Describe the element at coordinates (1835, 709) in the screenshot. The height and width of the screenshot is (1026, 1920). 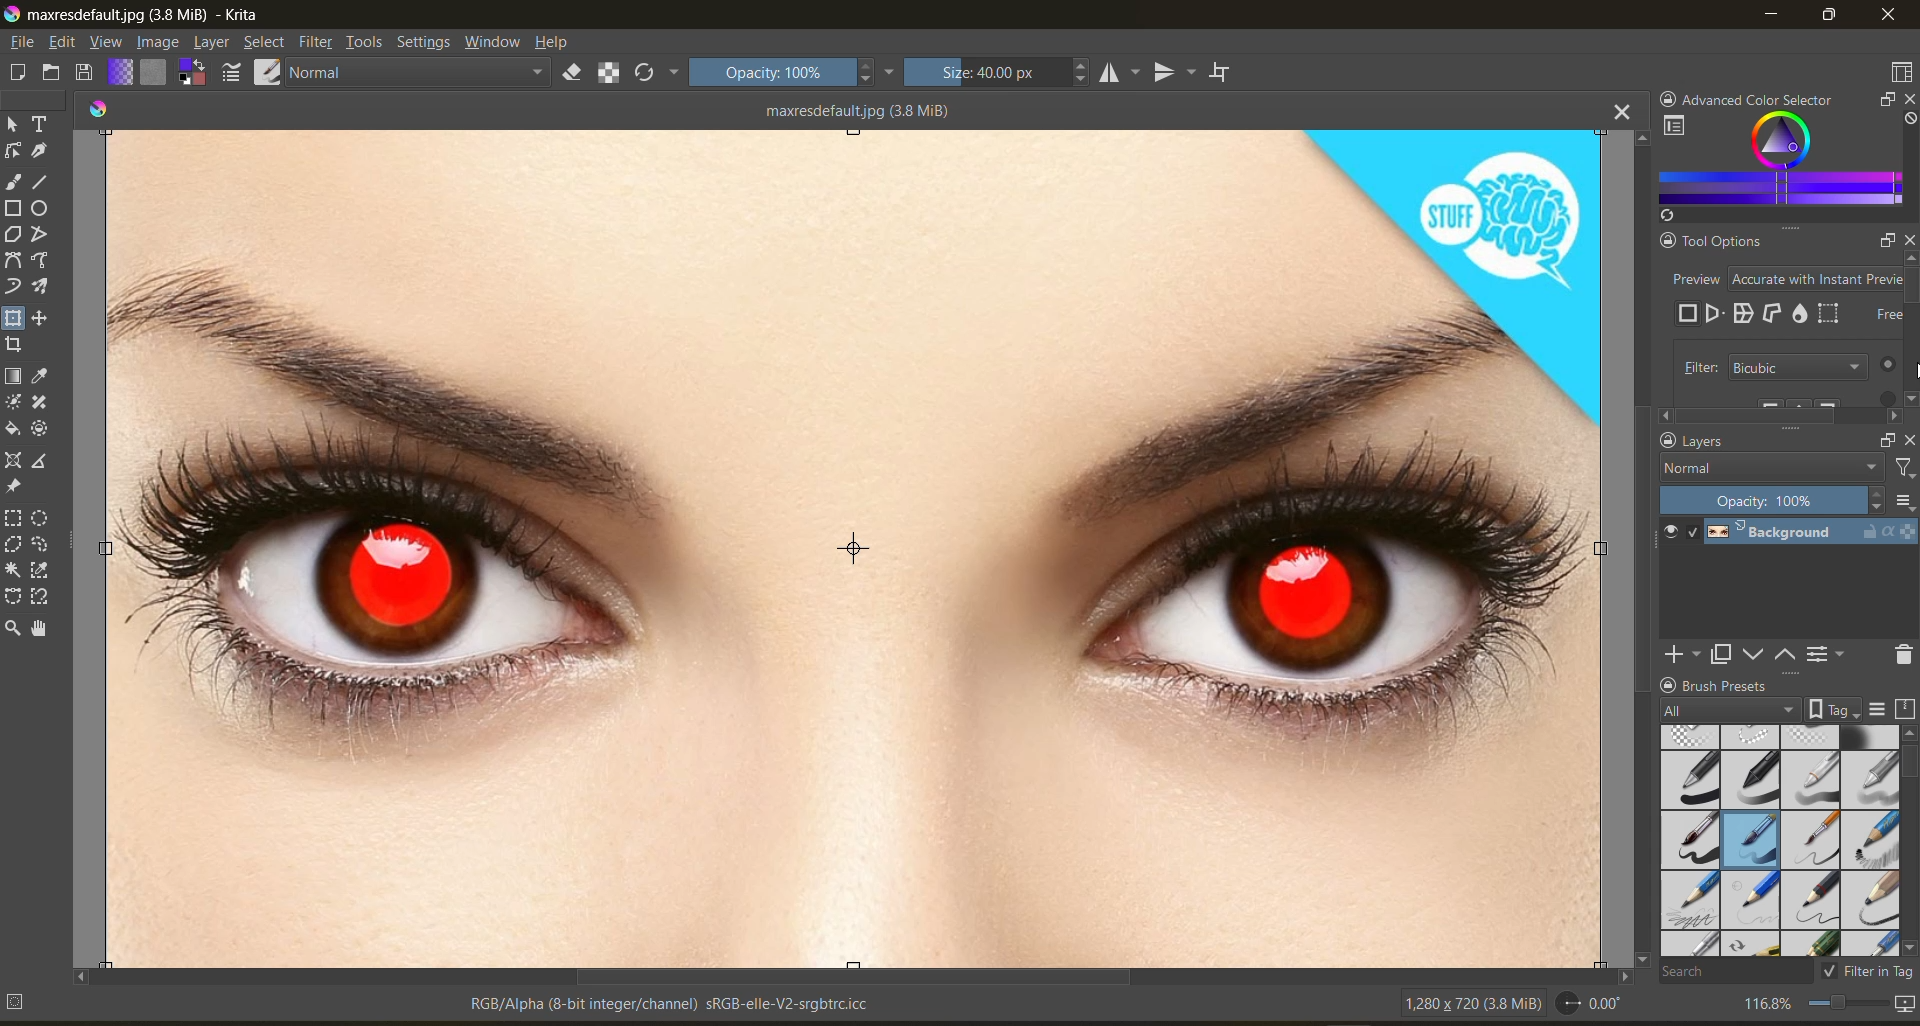
I see `show tag box` at that location.